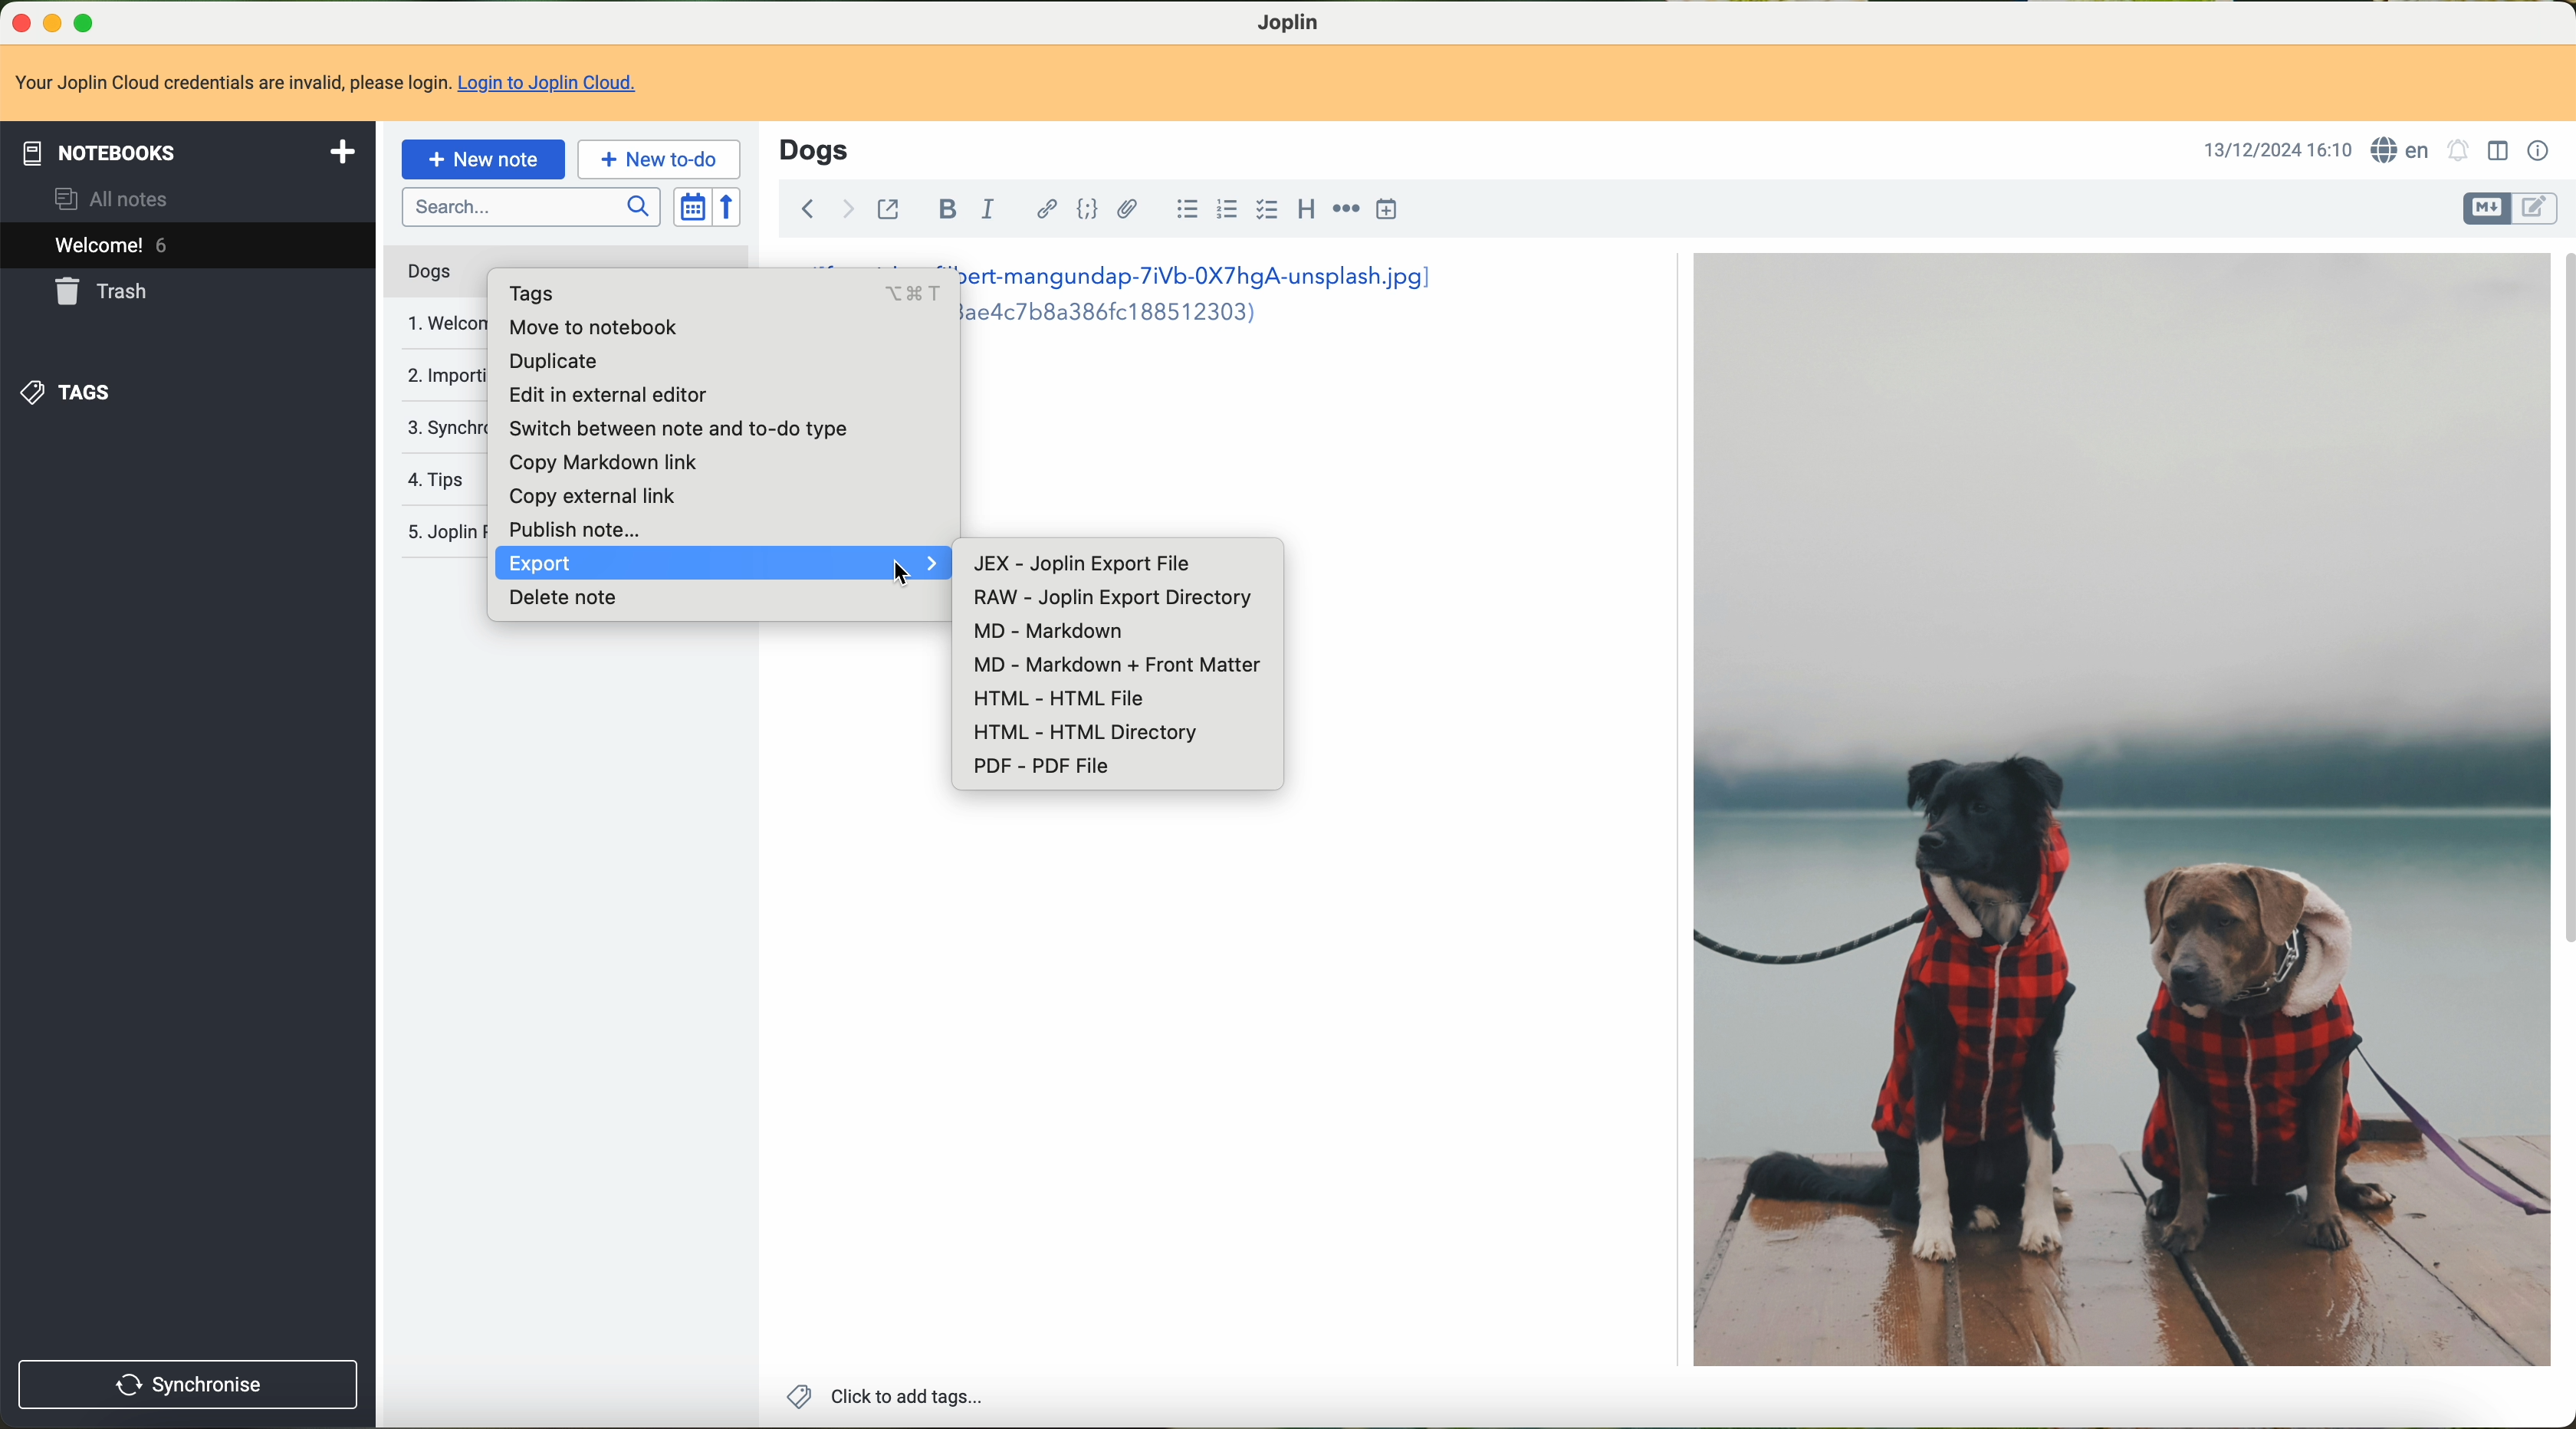  Describe the element at coordinates (554, 362) in the screenshot. I see `duplicate` at that location.